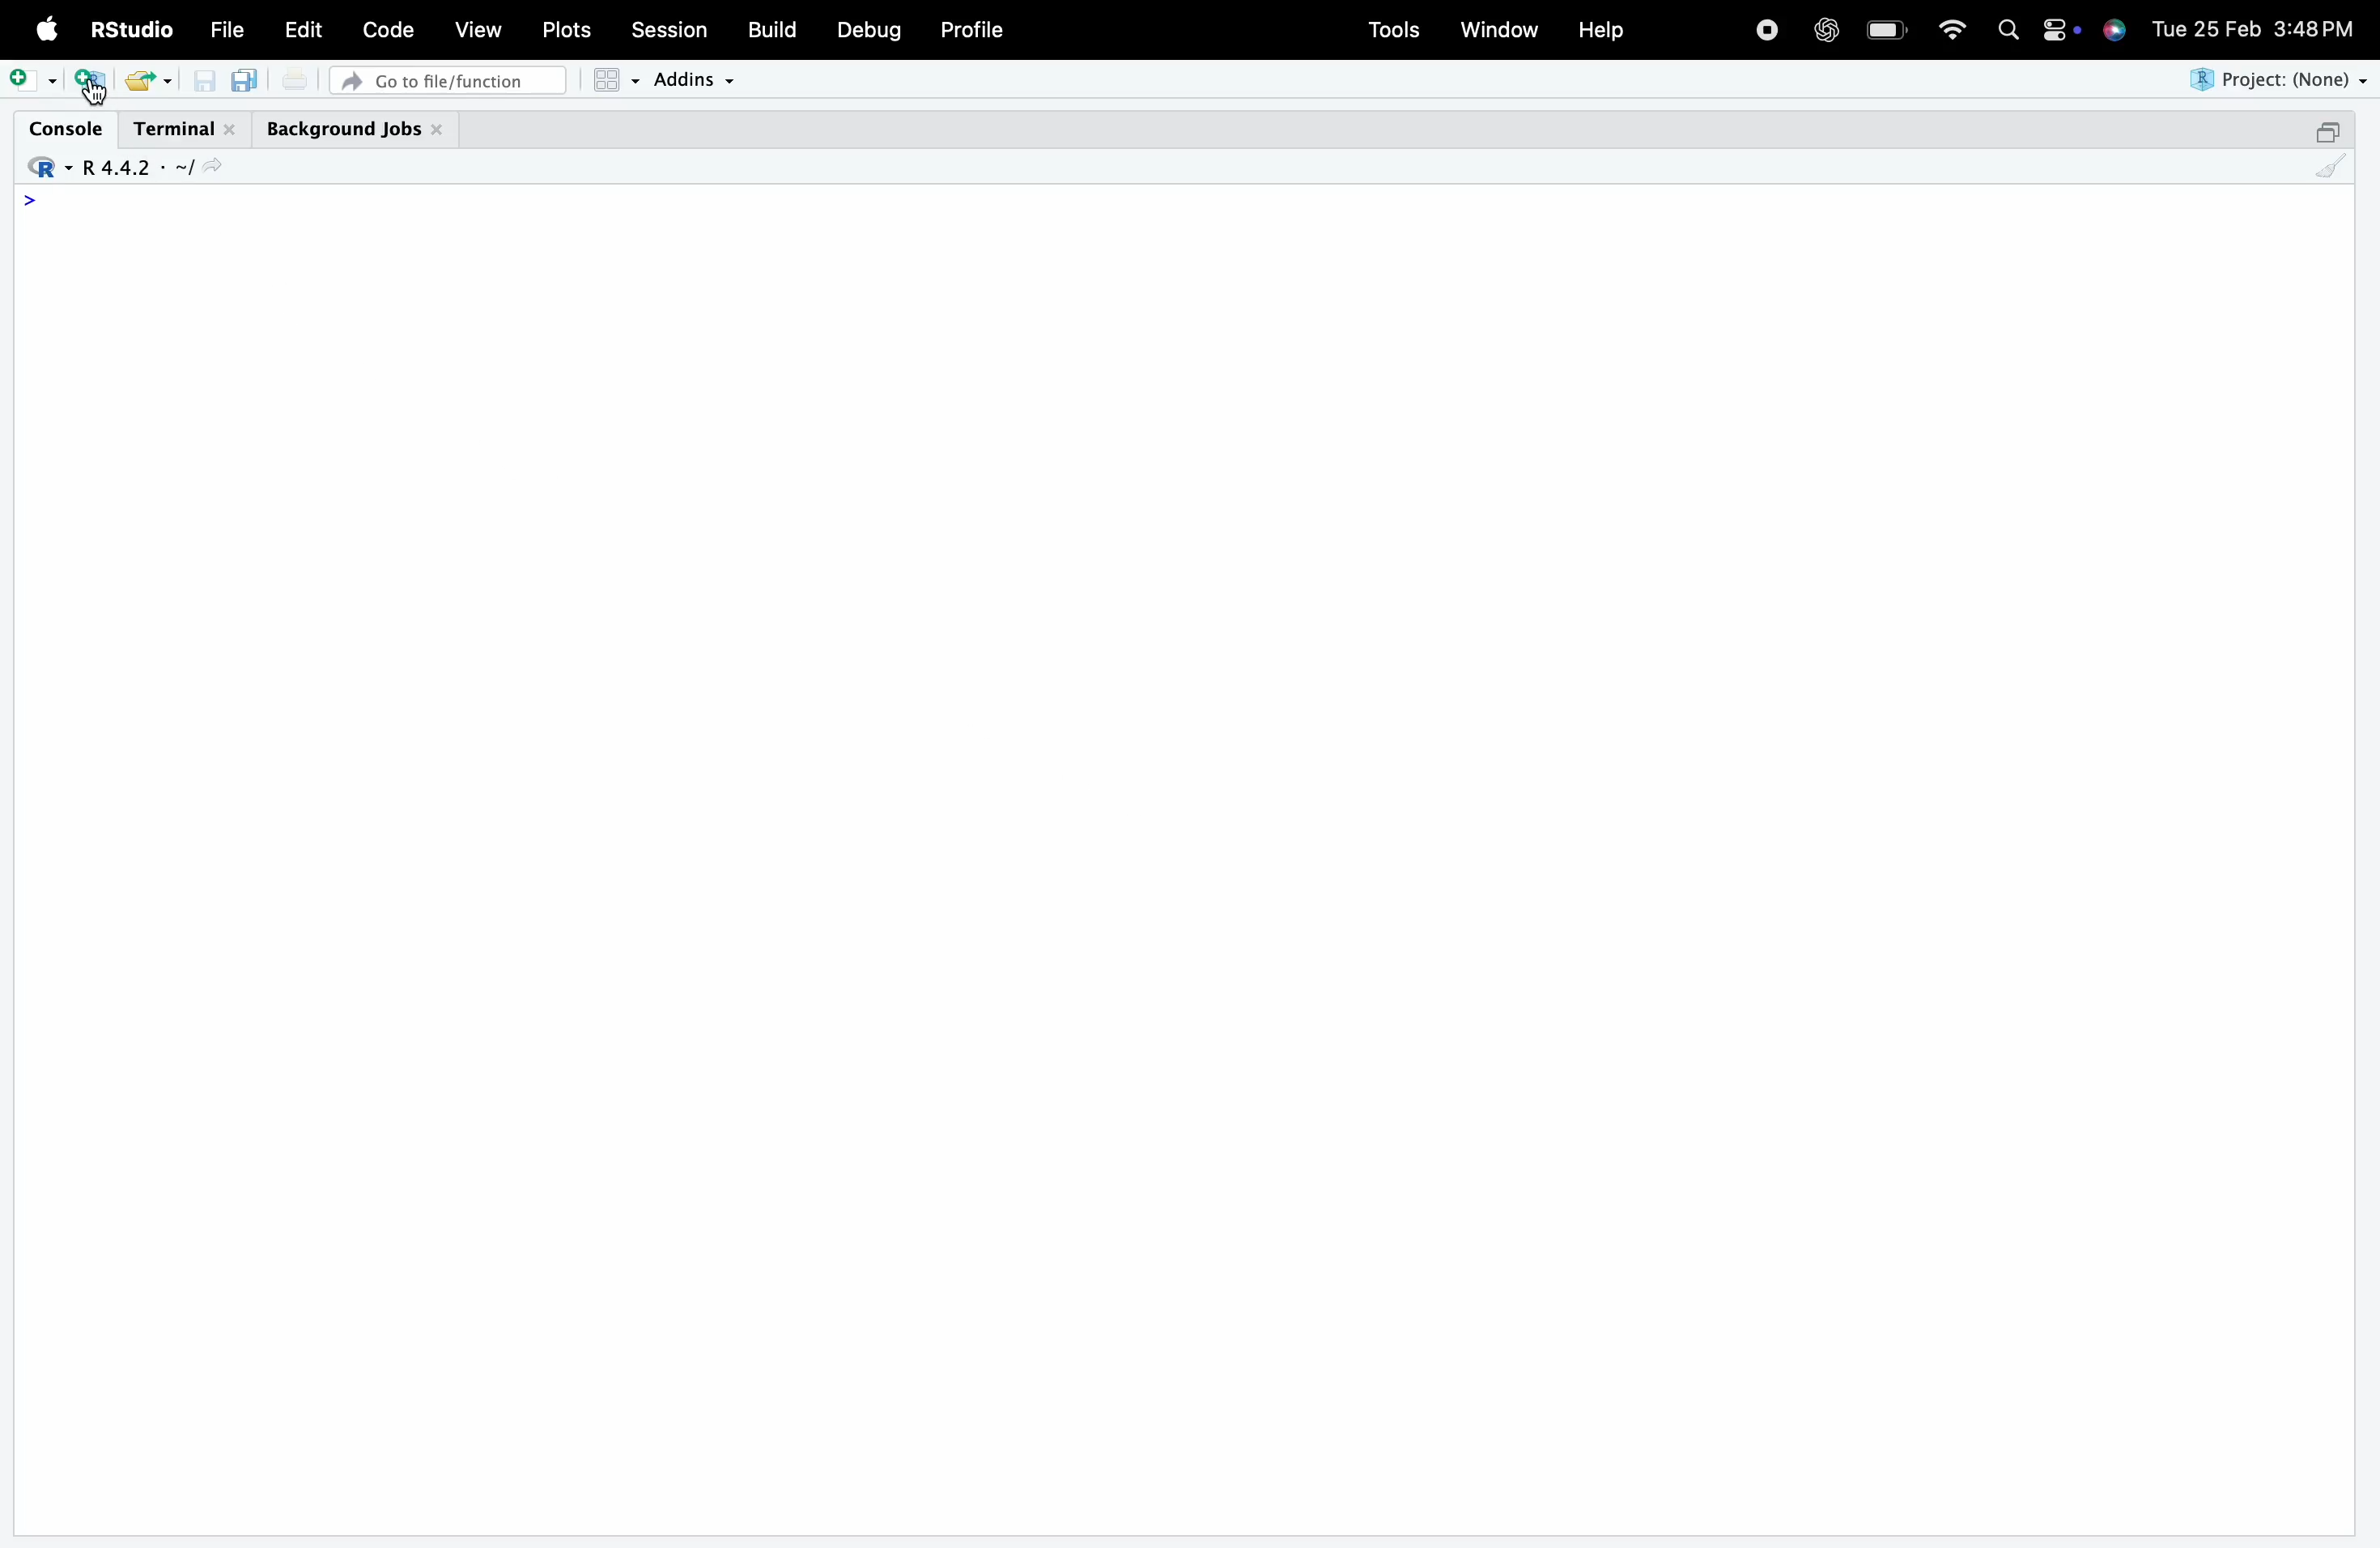  Describe the element at coordinates (2326, 131) in the screenshot. I see `maximize` at that location.